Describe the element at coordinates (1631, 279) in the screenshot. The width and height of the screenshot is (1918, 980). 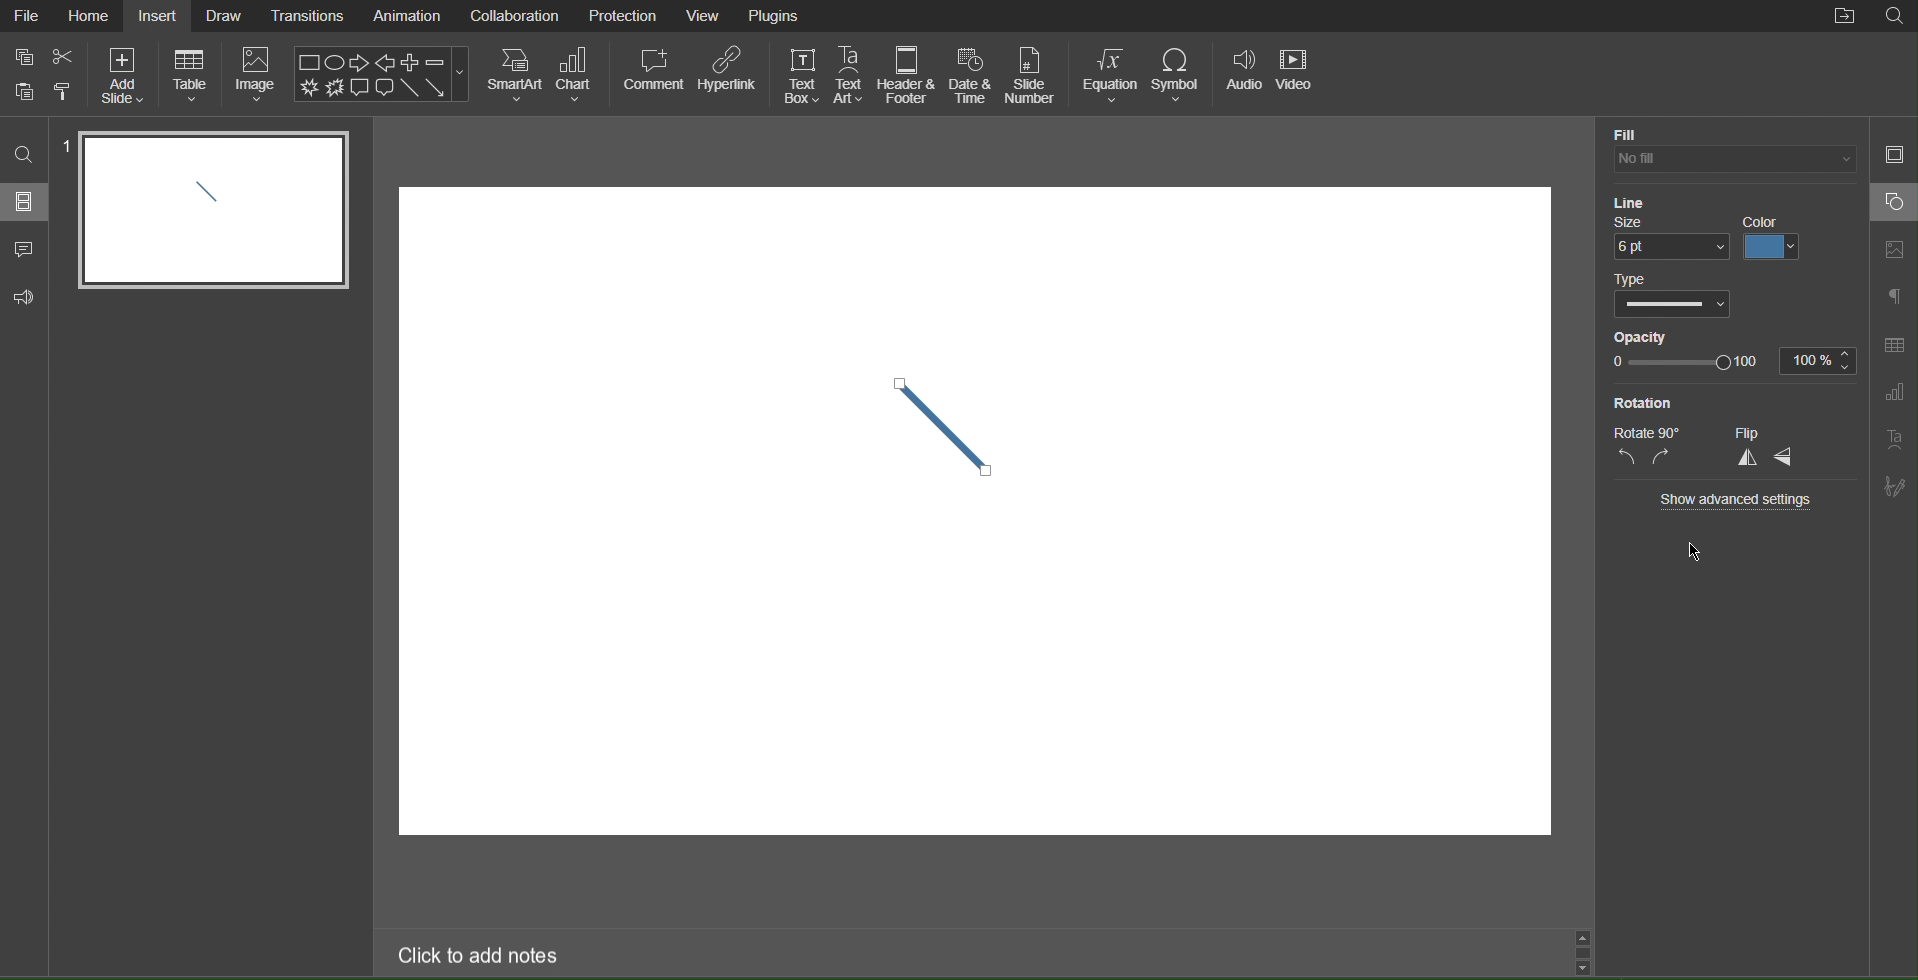
I see `Type` at that location.